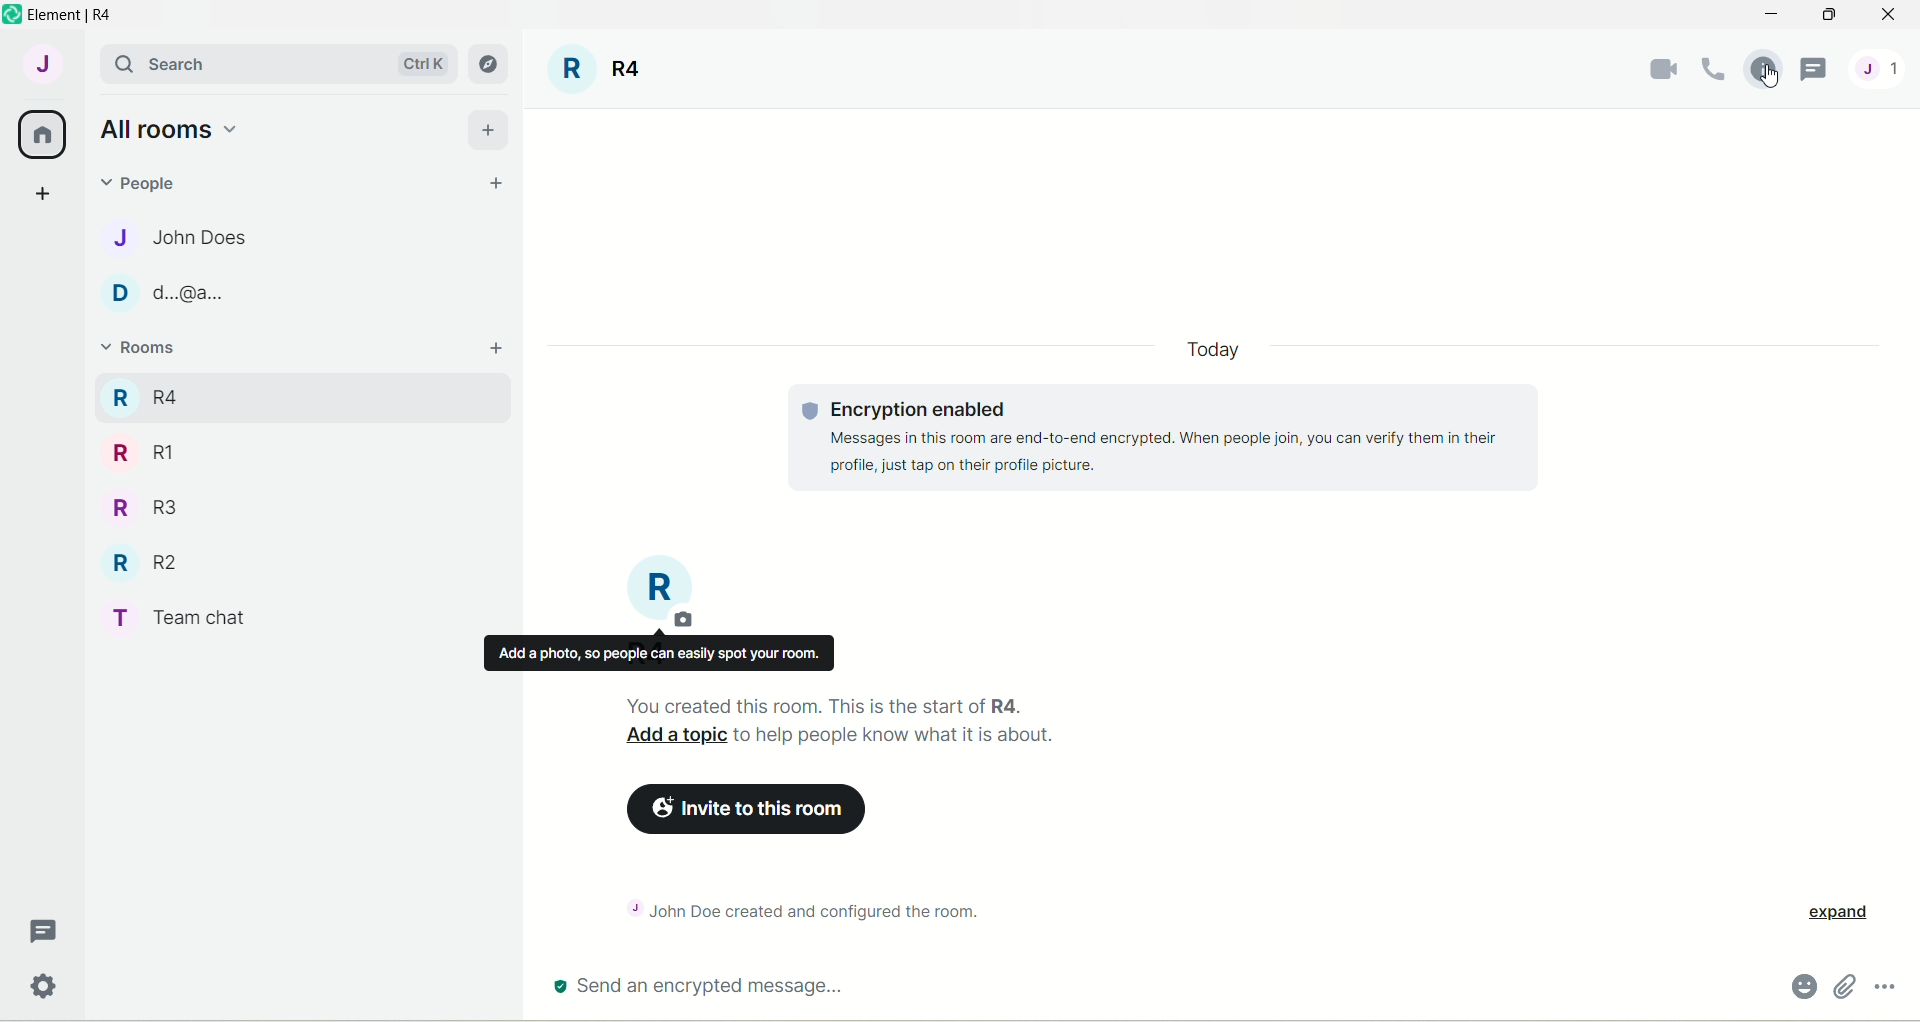 The height and width of the screenshot is (1022, 1920). I want to click on add, so click(489, 127).